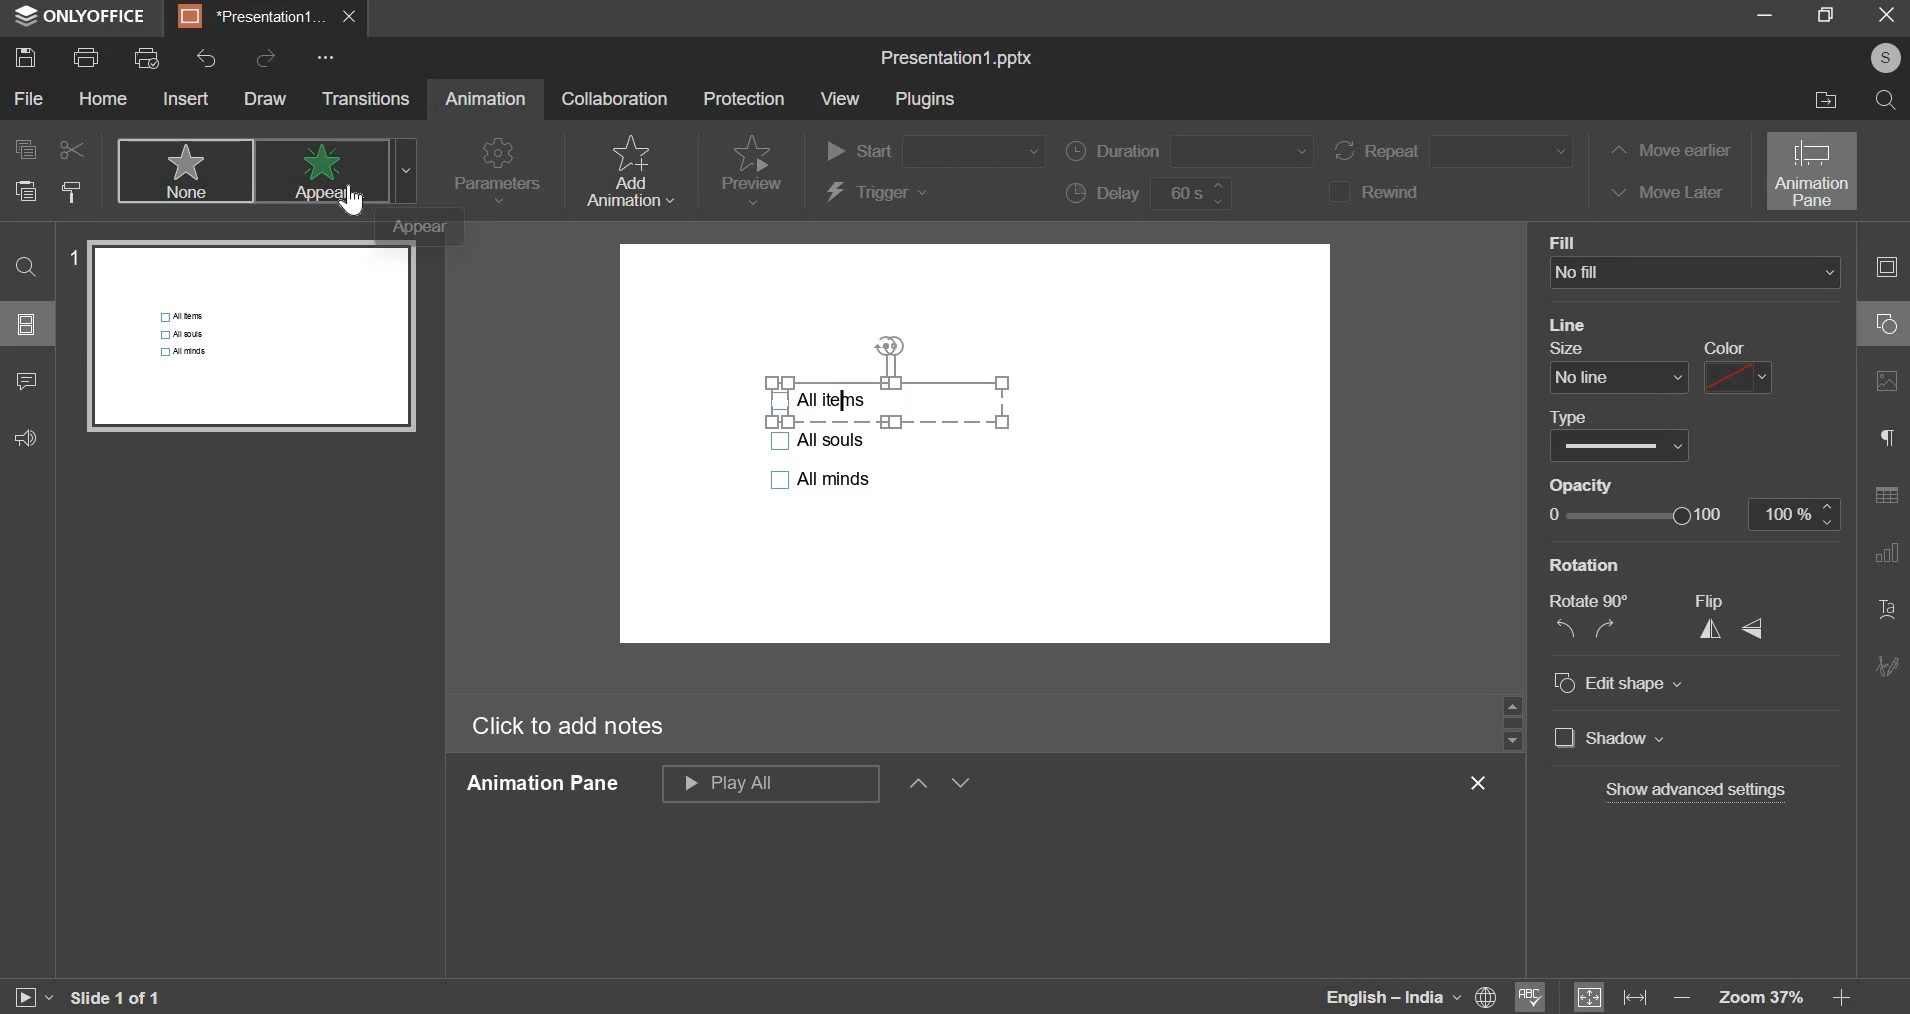 The width and height of the screenshot is (1910, 1014). I want to click on line color, so click(1738, 377).